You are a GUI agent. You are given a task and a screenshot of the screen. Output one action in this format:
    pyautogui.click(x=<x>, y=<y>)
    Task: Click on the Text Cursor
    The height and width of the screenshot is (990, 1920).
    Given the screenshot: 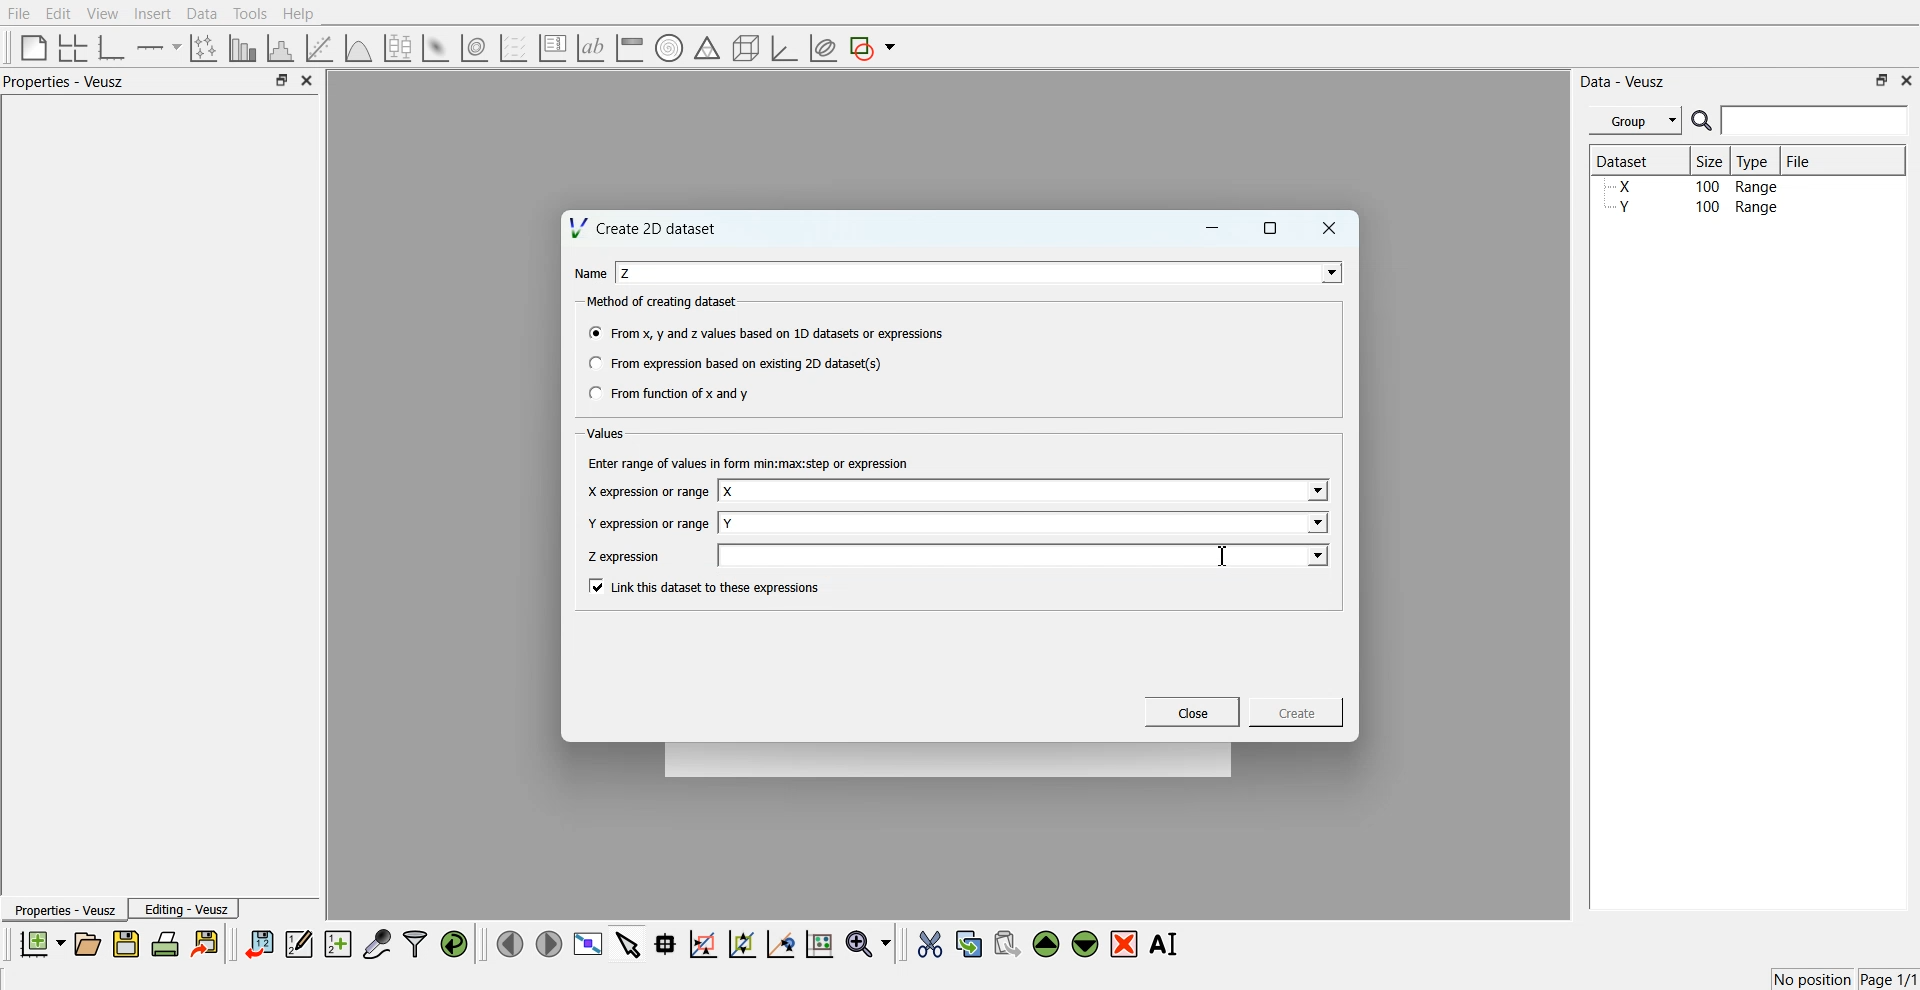 What is the action you would take?
    pyautogui.click(x=1226, y=556)
    